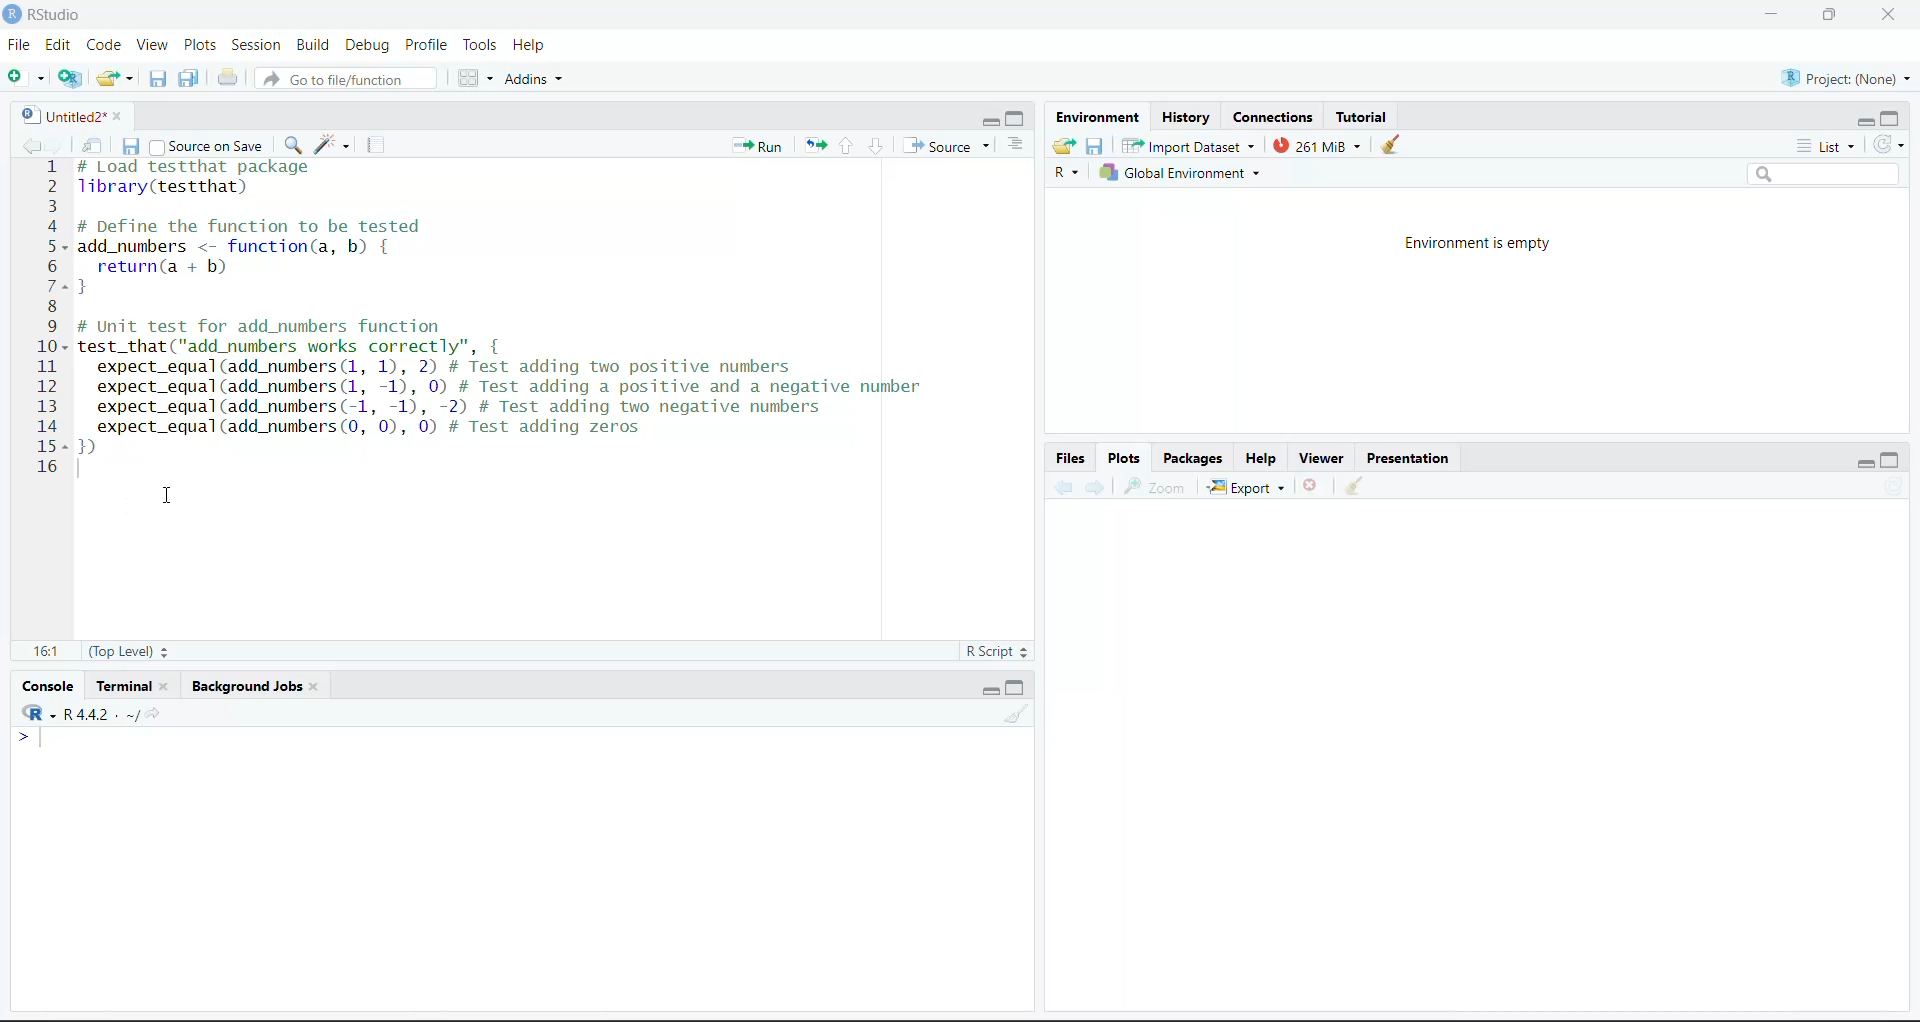 The height and width of the screenshot is (1022, 1920). What do you see at coordinates (1273, 116) in the screenshot?
I see `Connections` at bounding box center [1273, 116].